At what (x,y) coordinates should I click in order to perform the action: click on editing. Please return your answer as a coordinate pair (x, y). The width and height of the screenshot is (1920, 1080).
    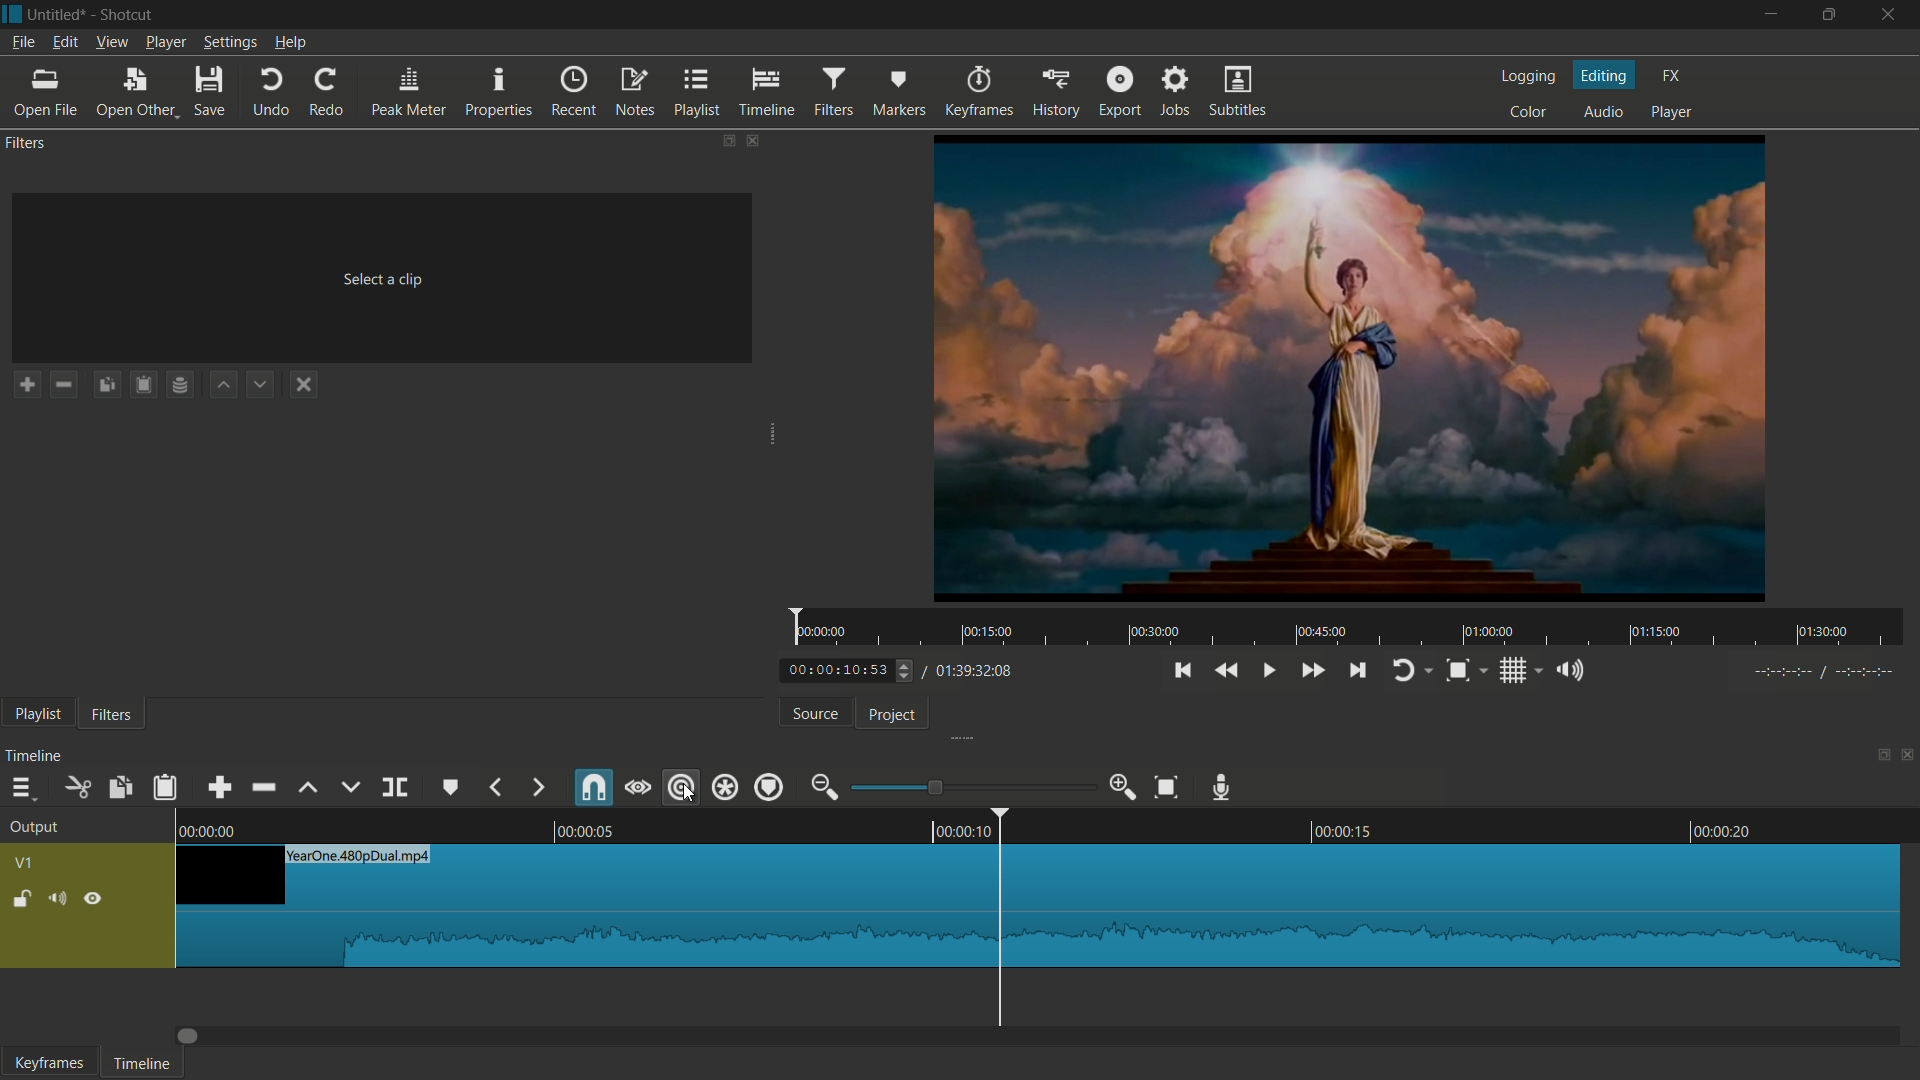
    Looking at the image, I should click on (1606, 74).